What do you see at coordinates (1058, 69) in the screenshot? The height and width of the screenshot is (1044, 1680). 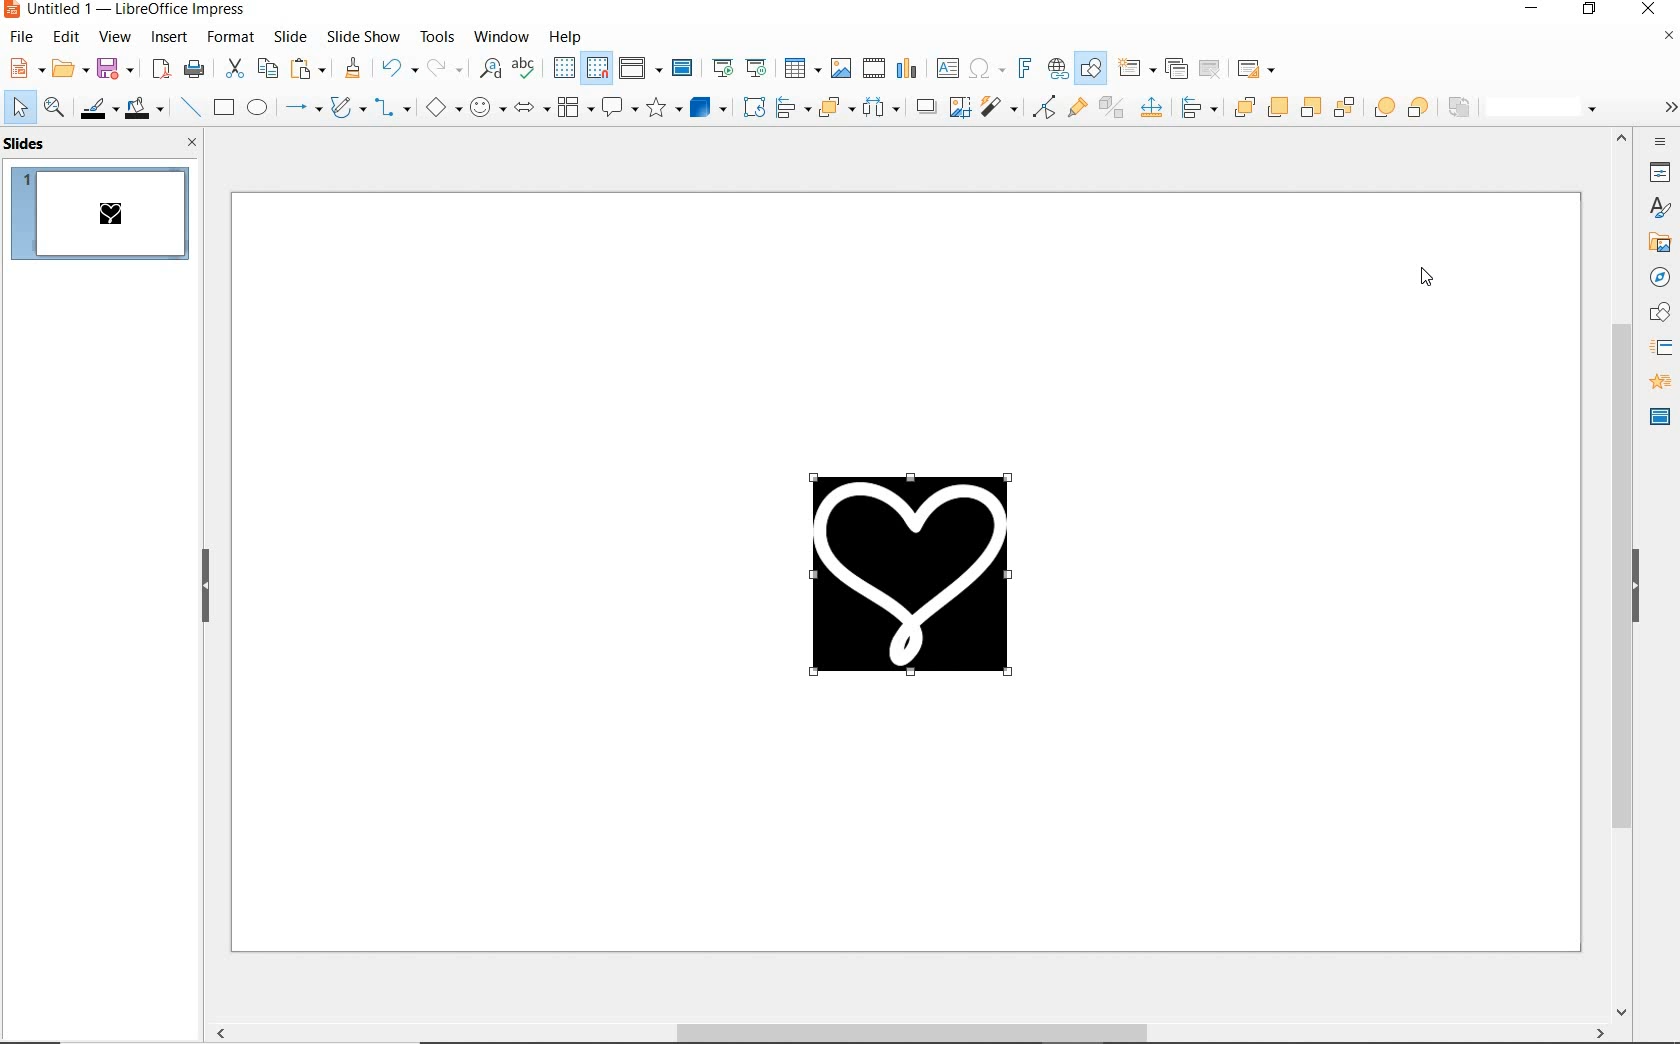 I see `insert hyperlink` at bounding box center [1058, 69].